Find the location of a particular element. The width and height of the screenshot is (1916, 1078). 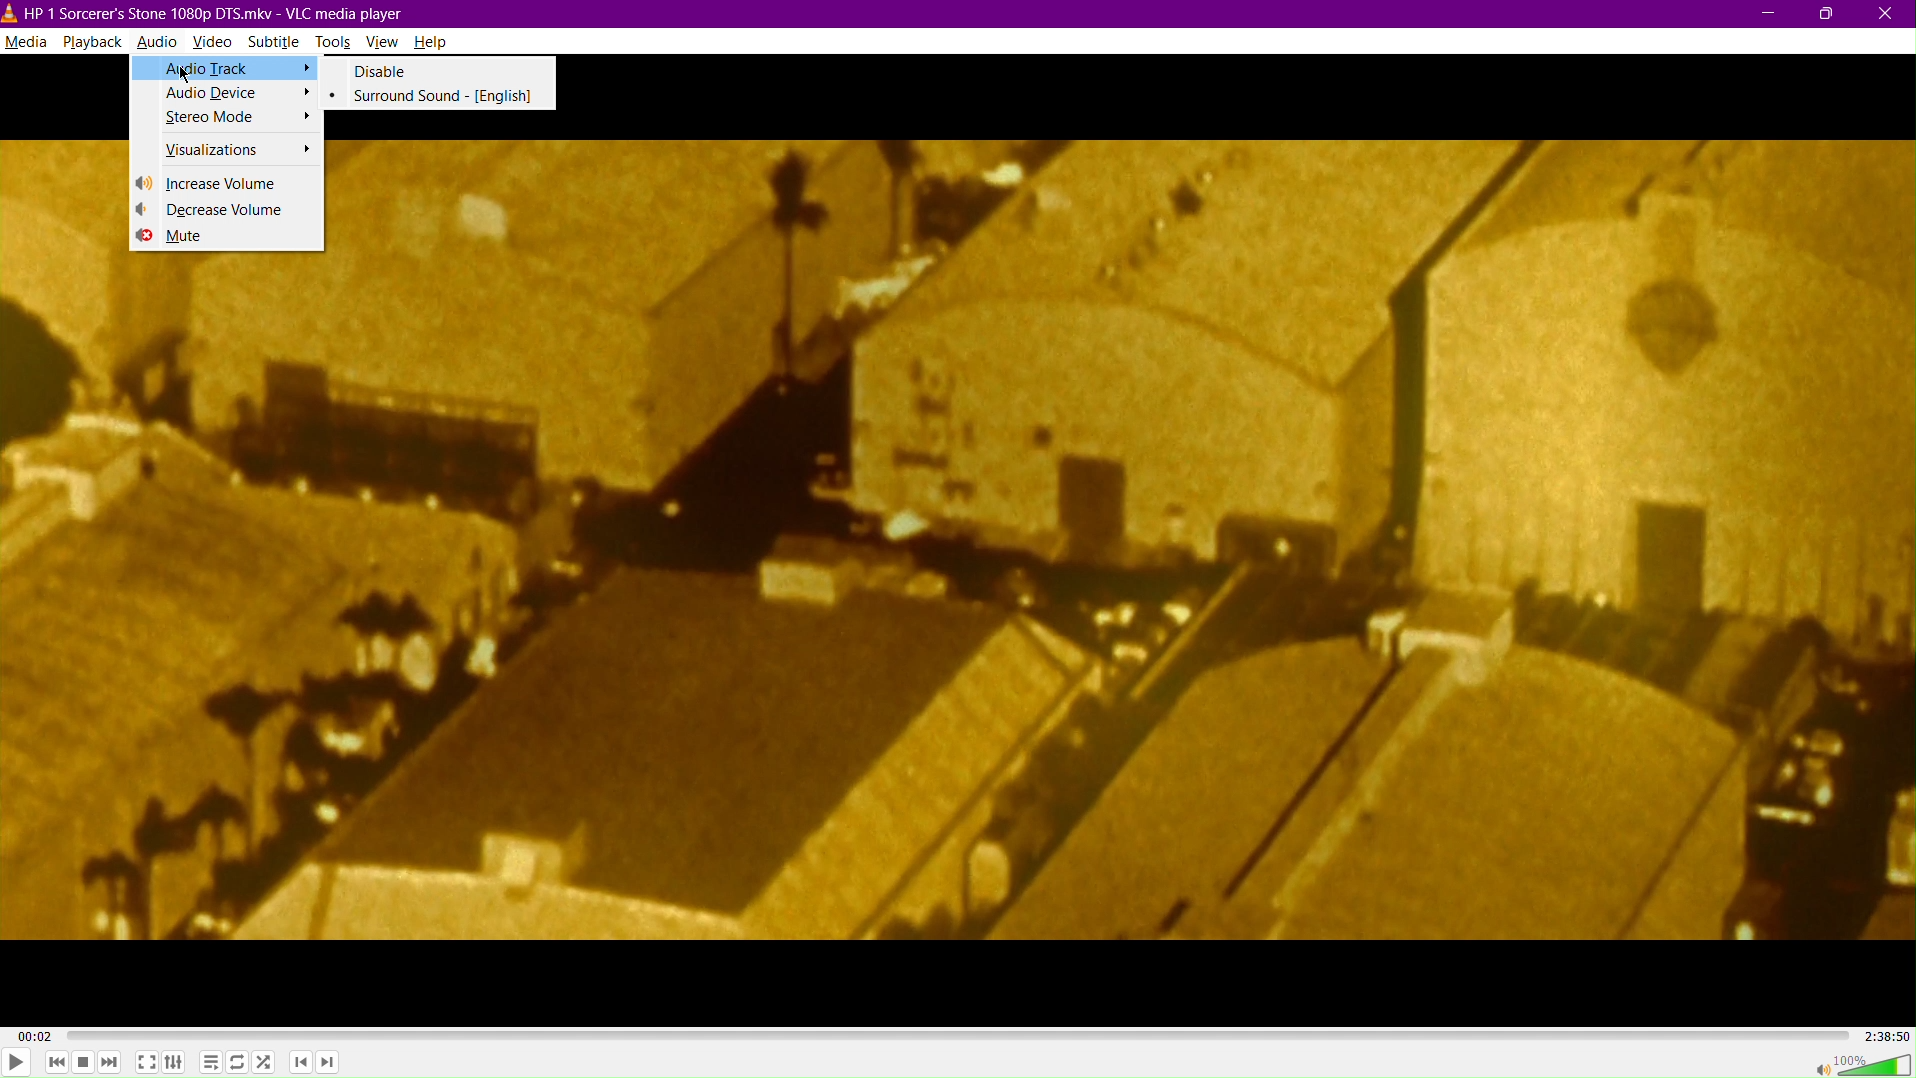

Audio Device is located at coordinates (224, 94).